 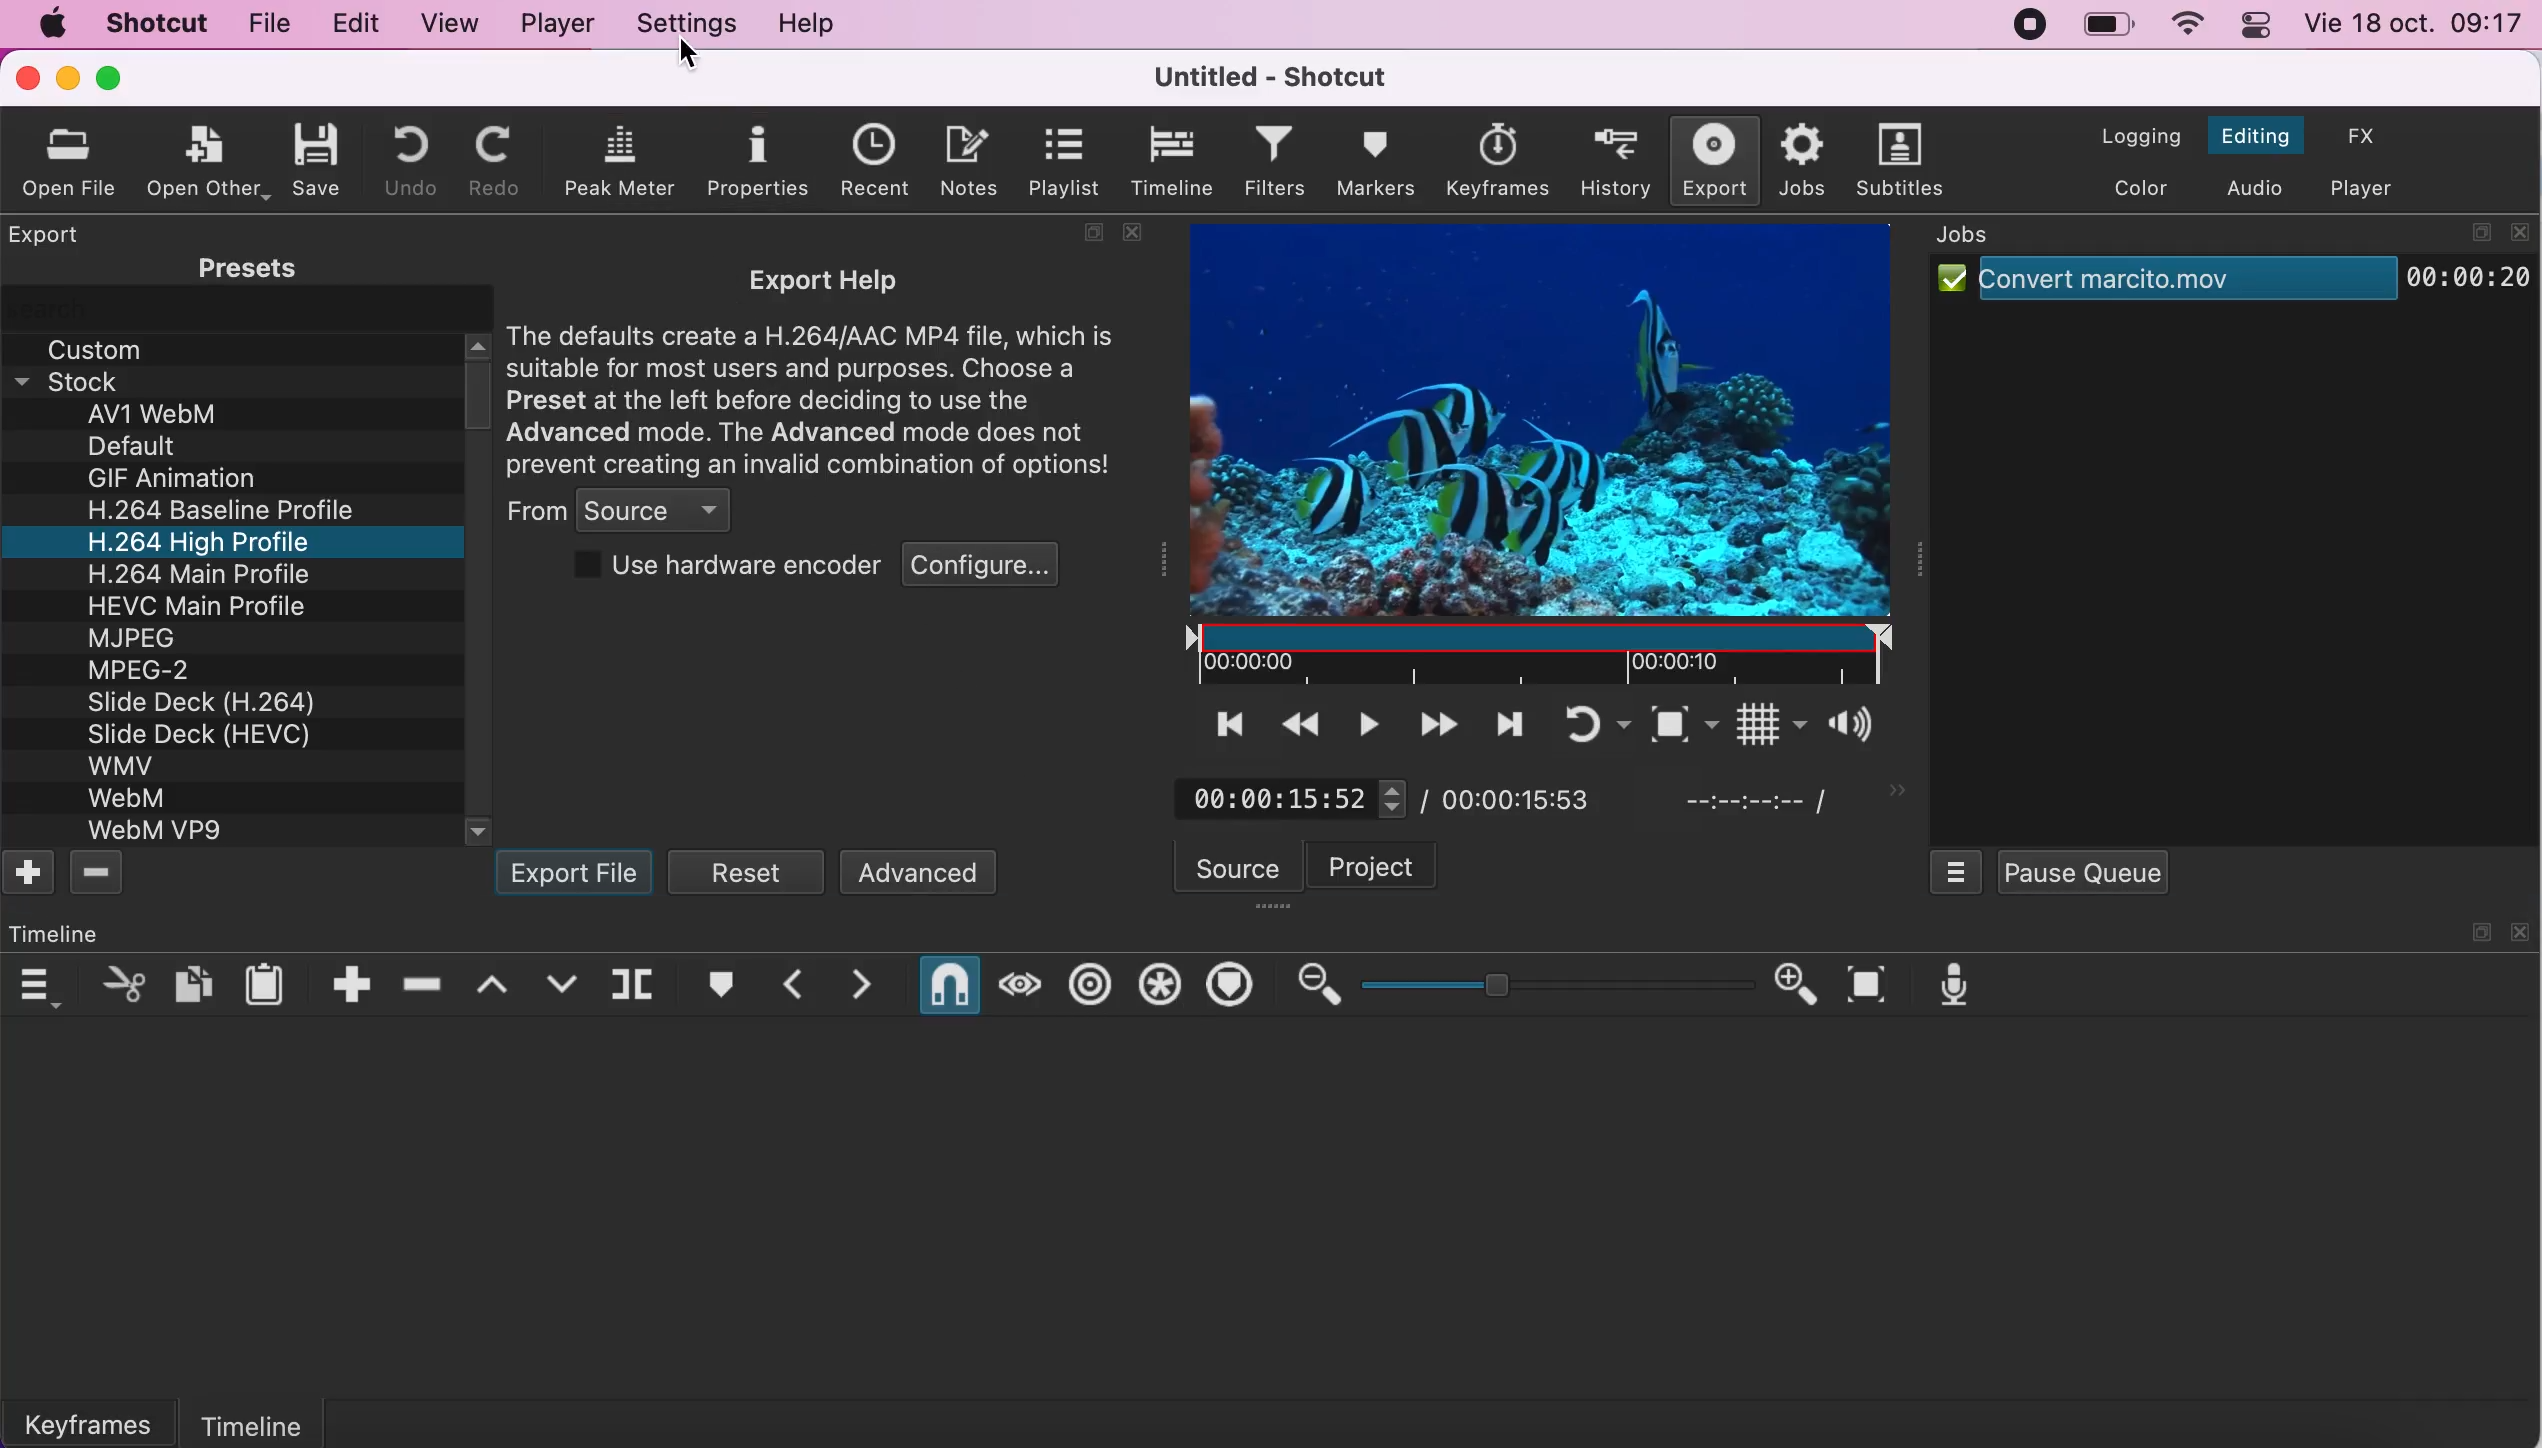 I want to click on jobs, so click(x=1798, y=161).